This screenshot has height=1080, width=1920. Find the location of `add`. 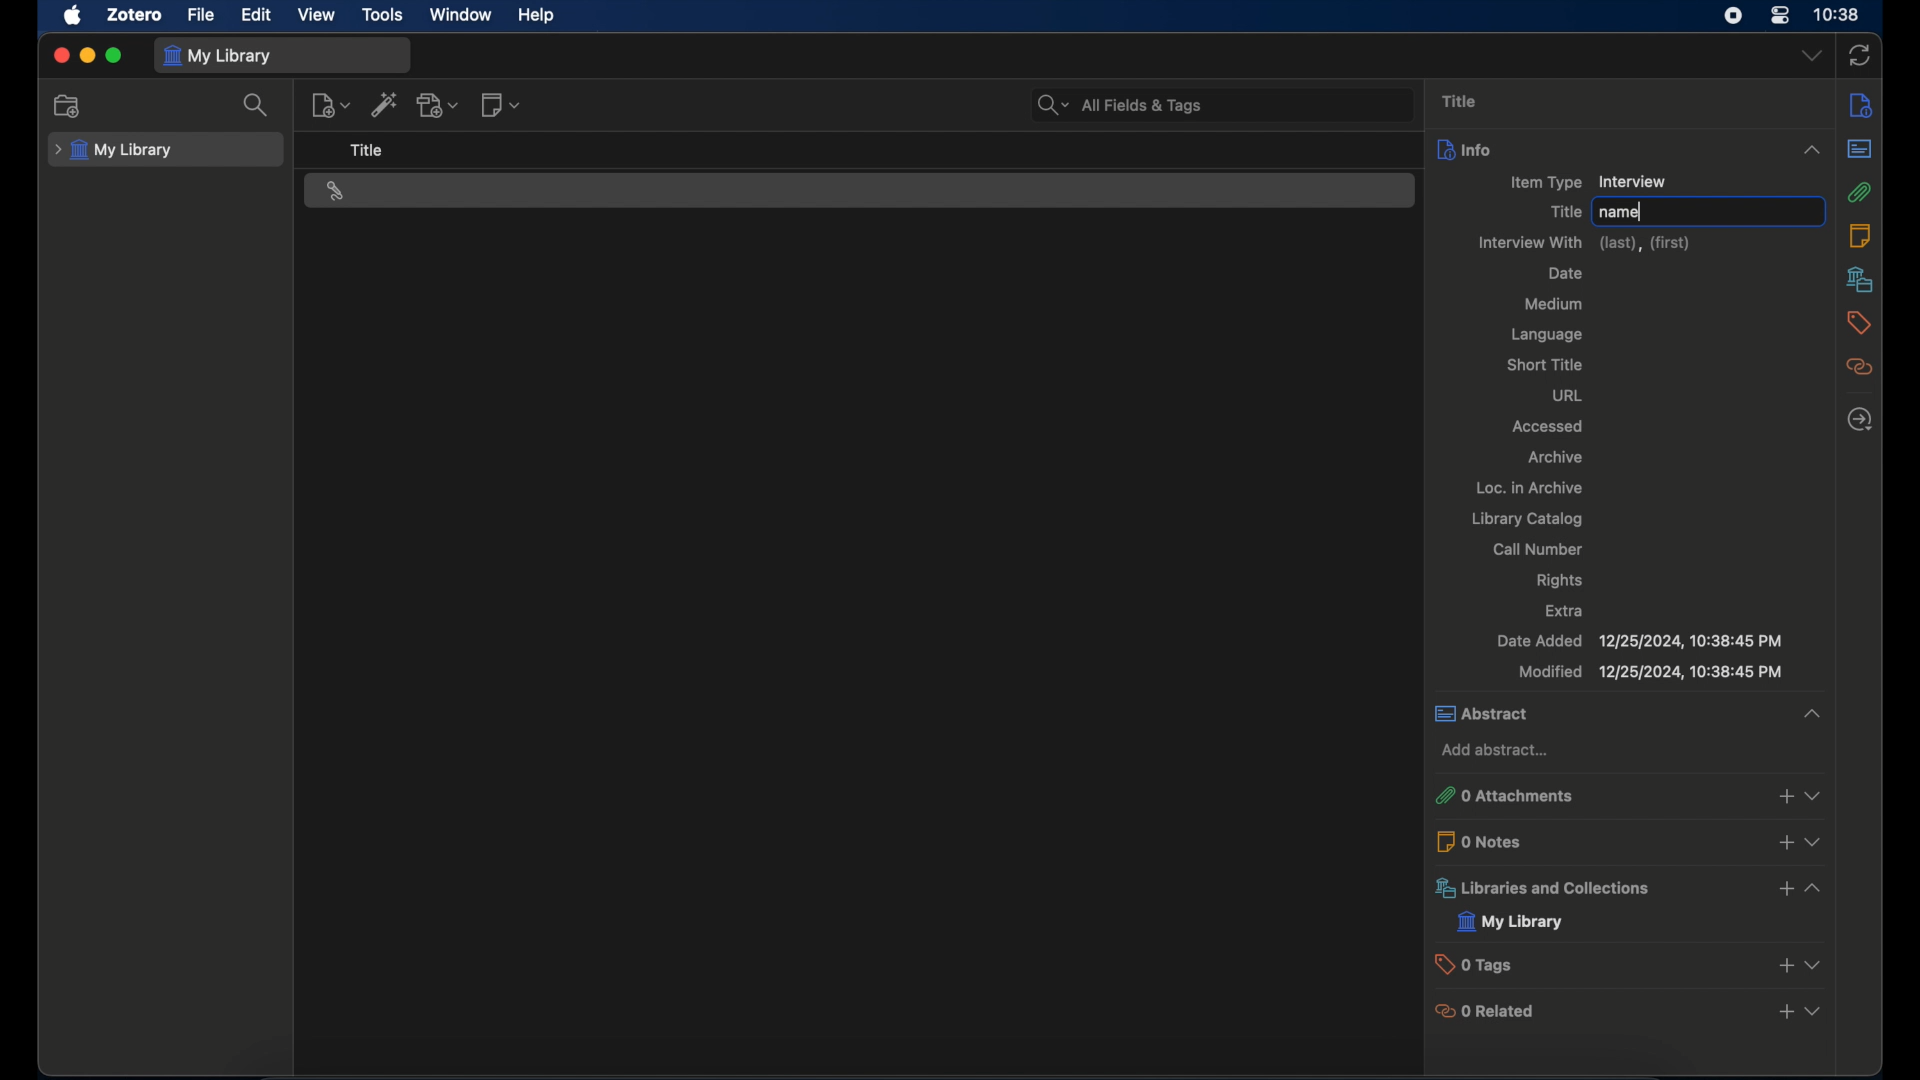

add is located at coordinates (1784, 888).